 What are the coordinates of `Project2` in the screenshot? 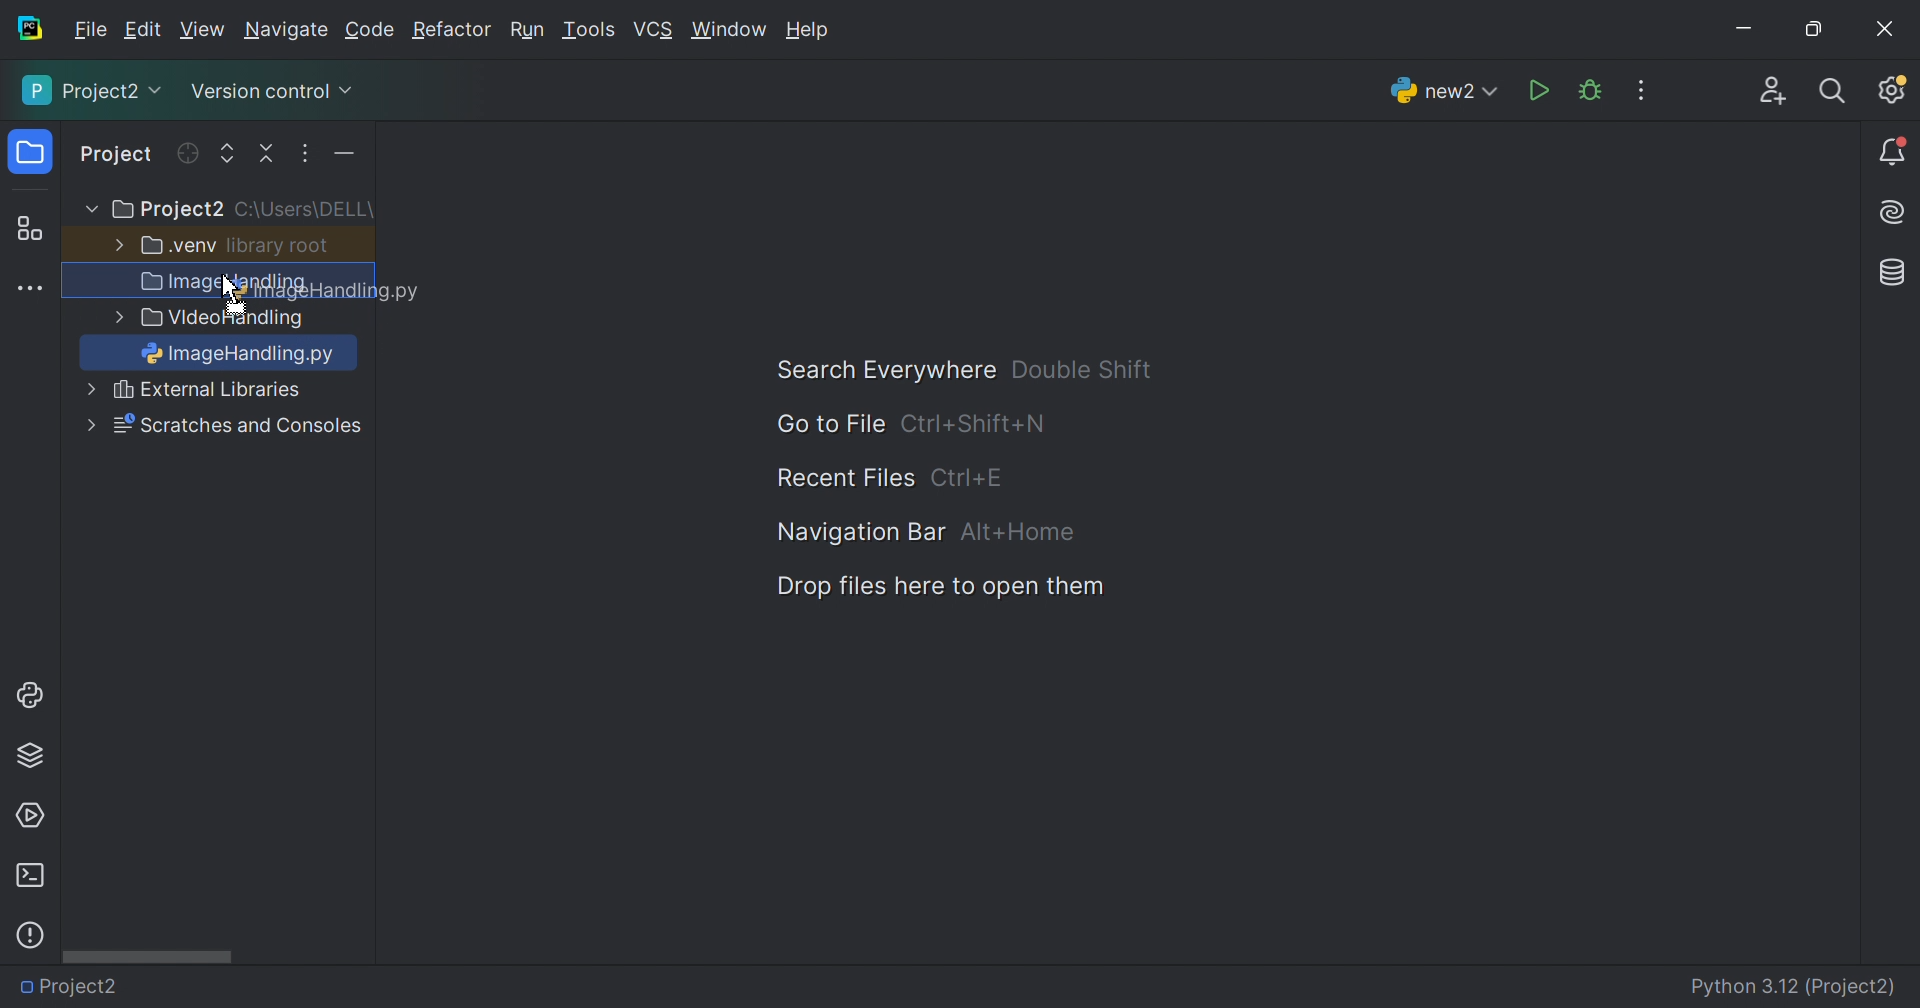 It's located at (79, 987).